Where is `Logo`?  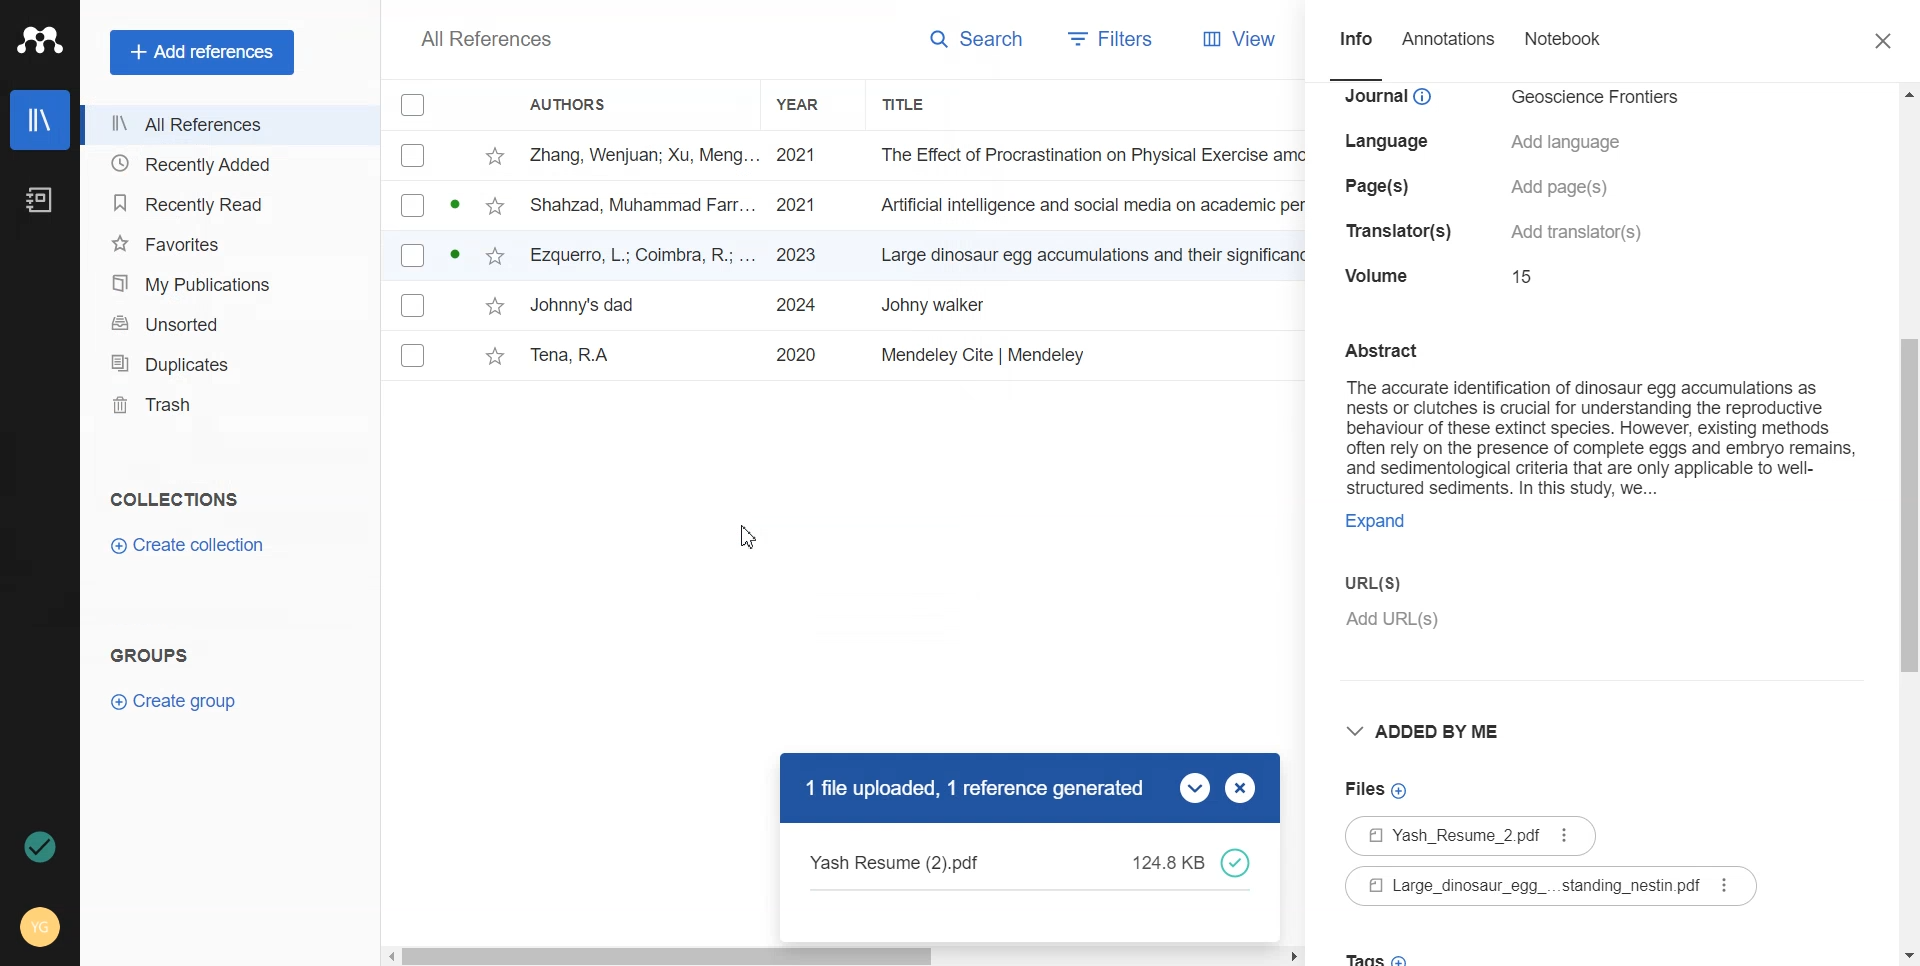
Logo is located at coordinates (41, 40).